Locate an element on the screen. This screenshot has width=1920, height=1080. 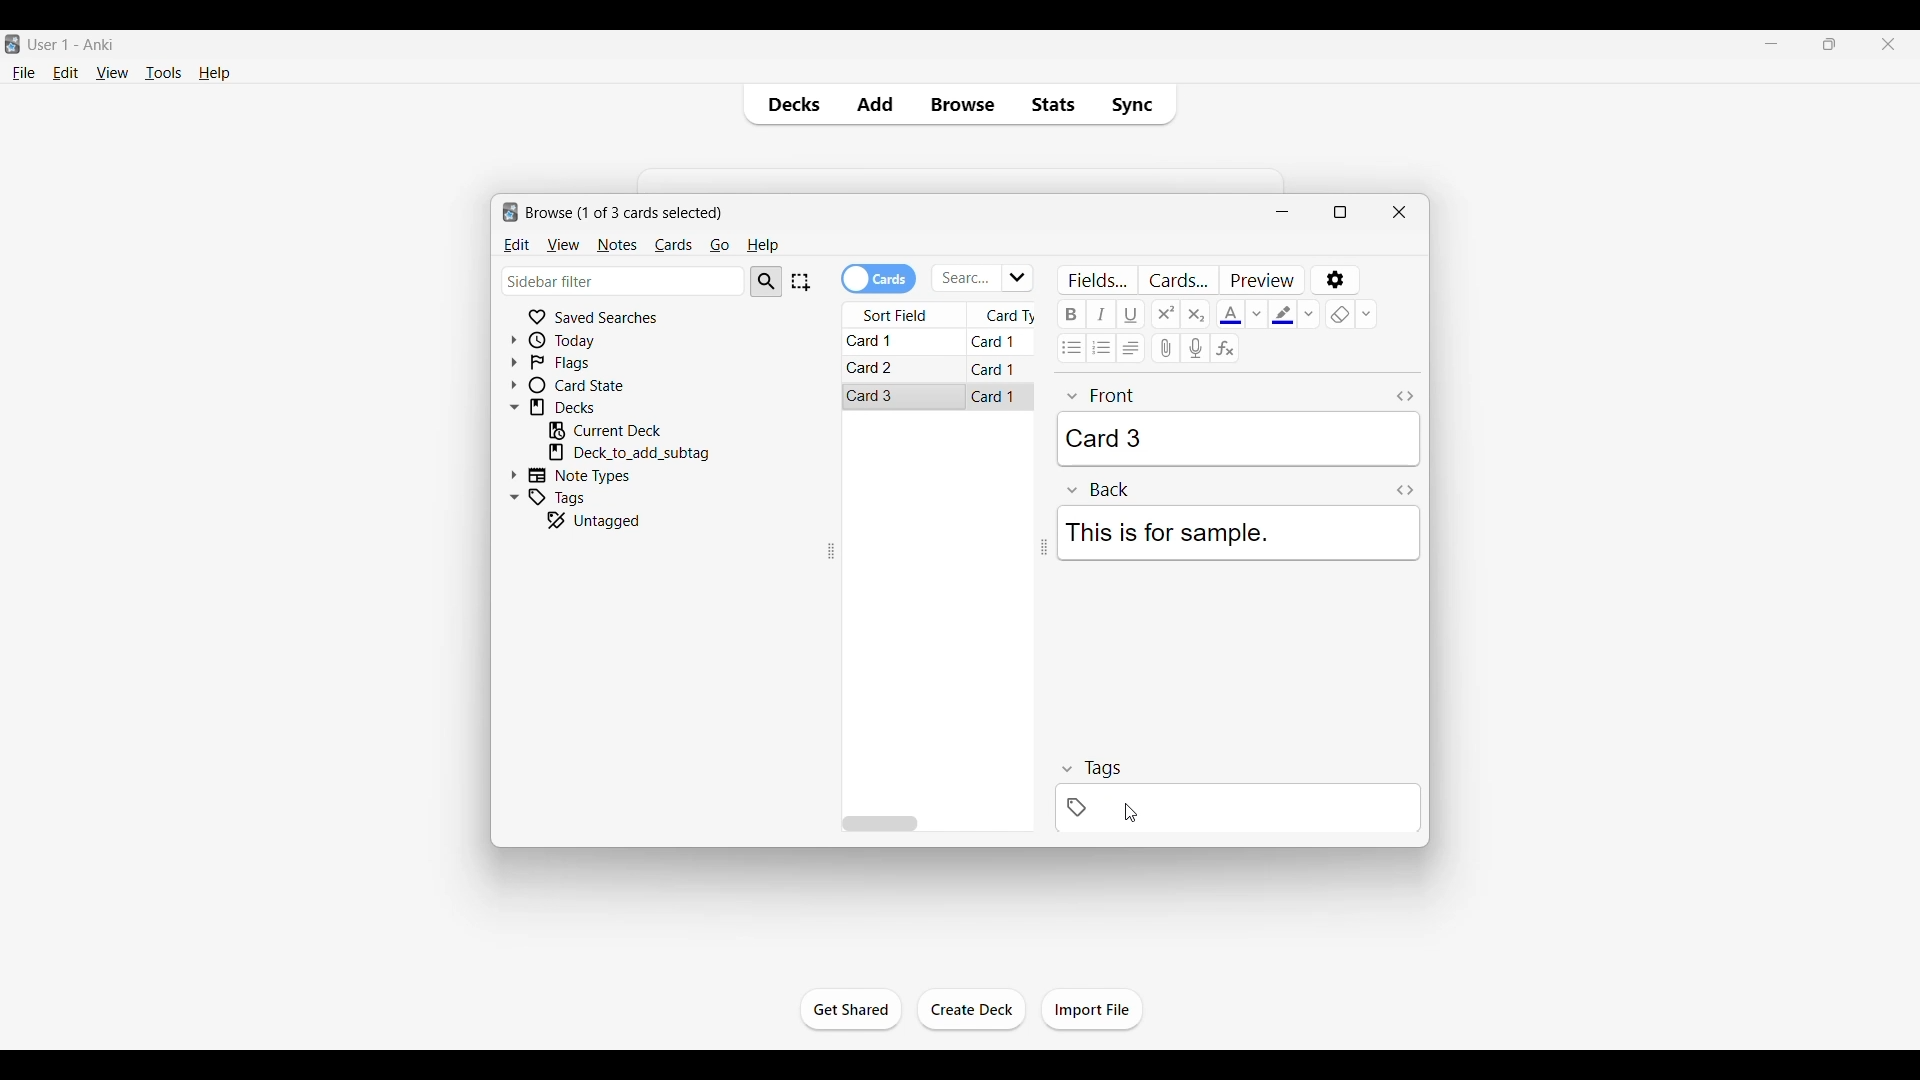
Remove formatting options is located at coordinates (1366, 314).